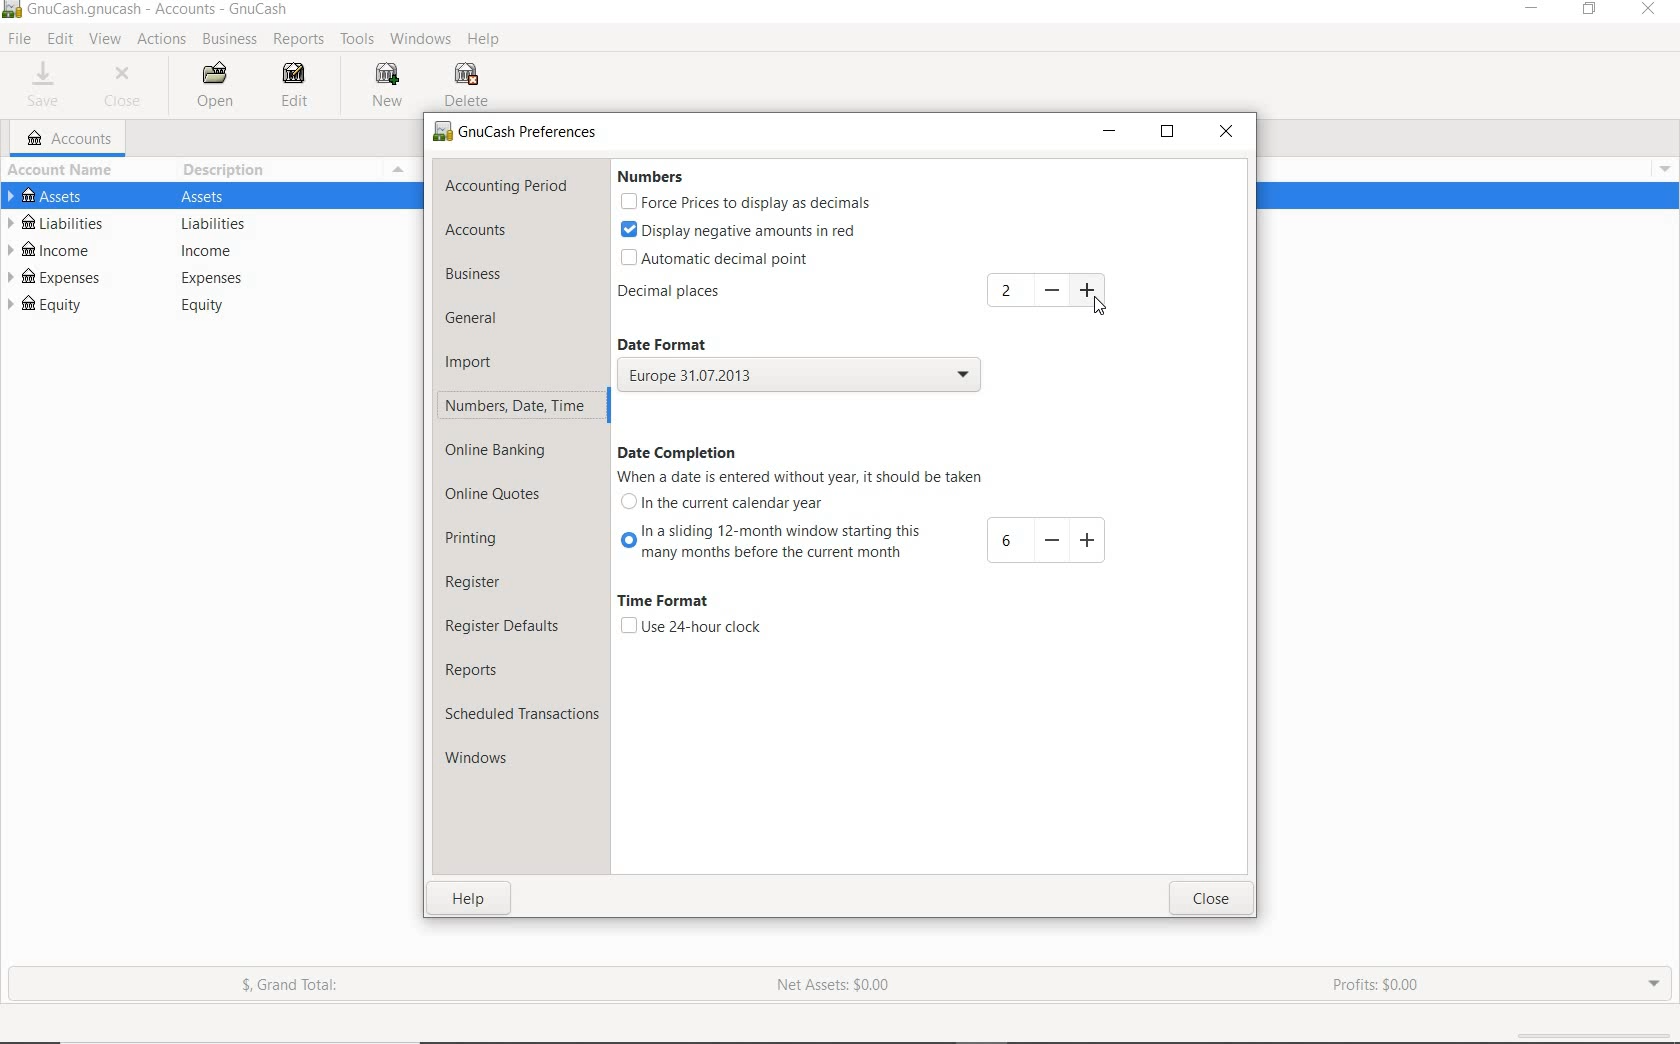 The image size is (1680, 1044). What do you see at coordinates (213, 277) in the screenshot?
I see `EXPENSES` at bounding box center [213, 277].